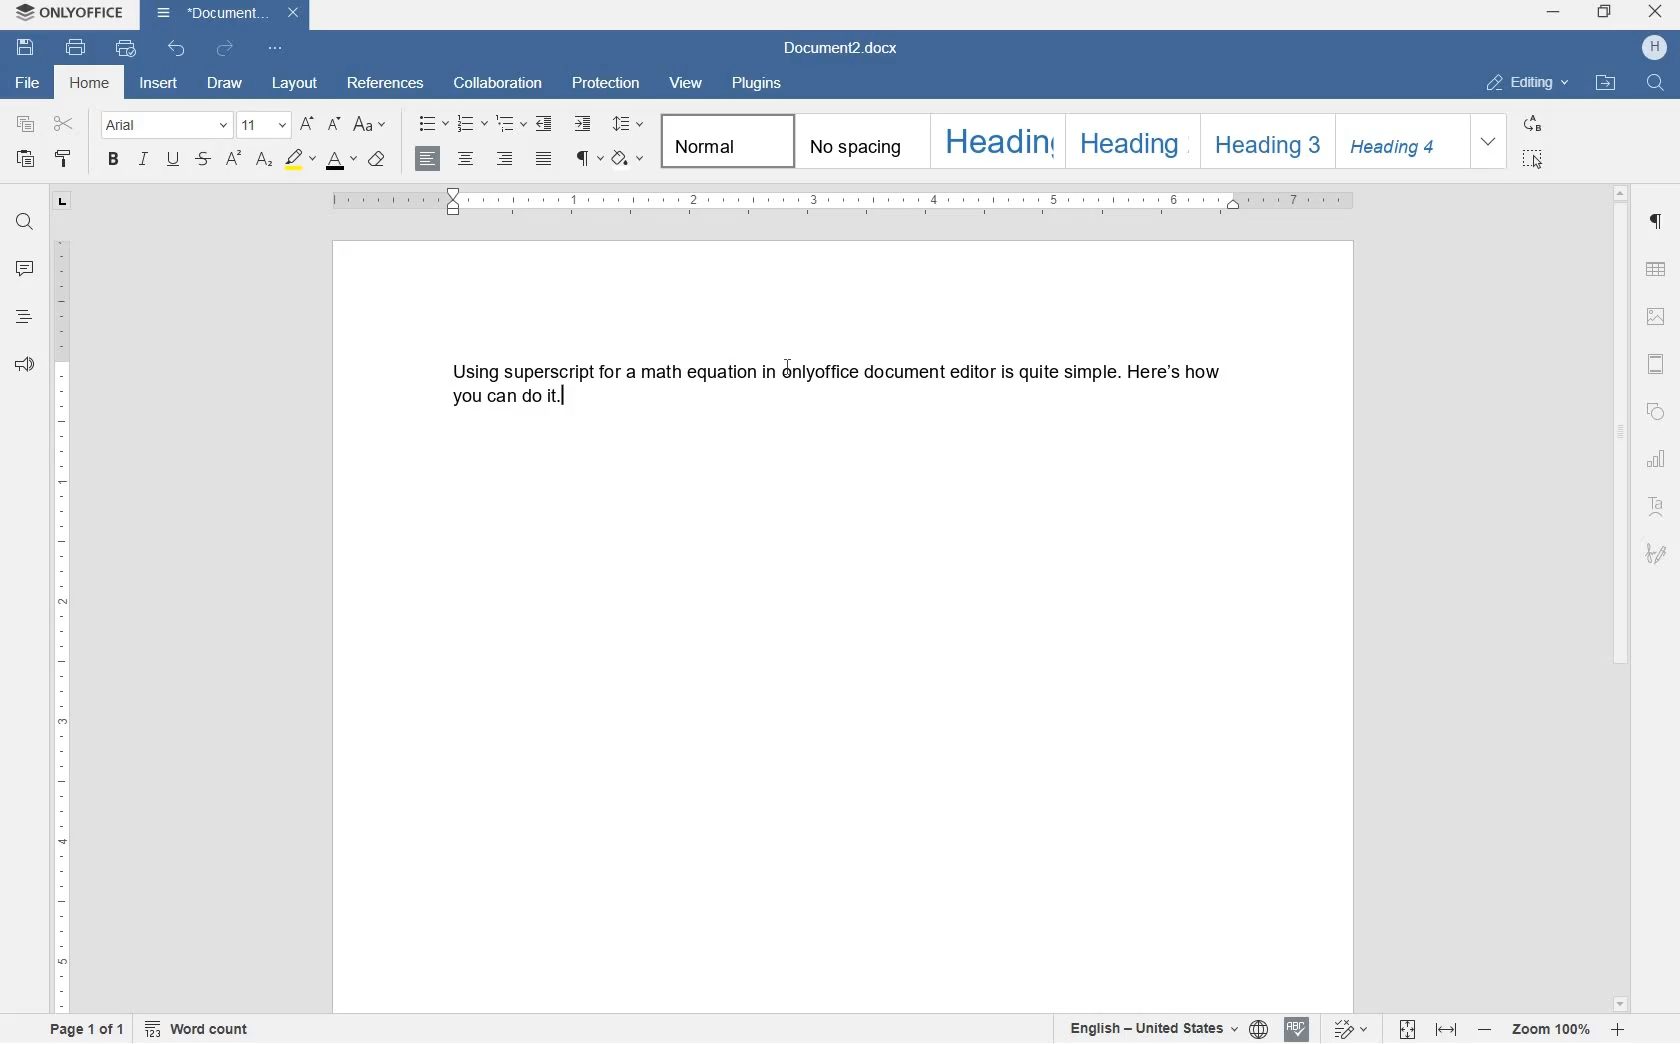 Image resolution: width=1680 pixels, height=1044 pixels. I want to click on ruler, so click(63, 629).